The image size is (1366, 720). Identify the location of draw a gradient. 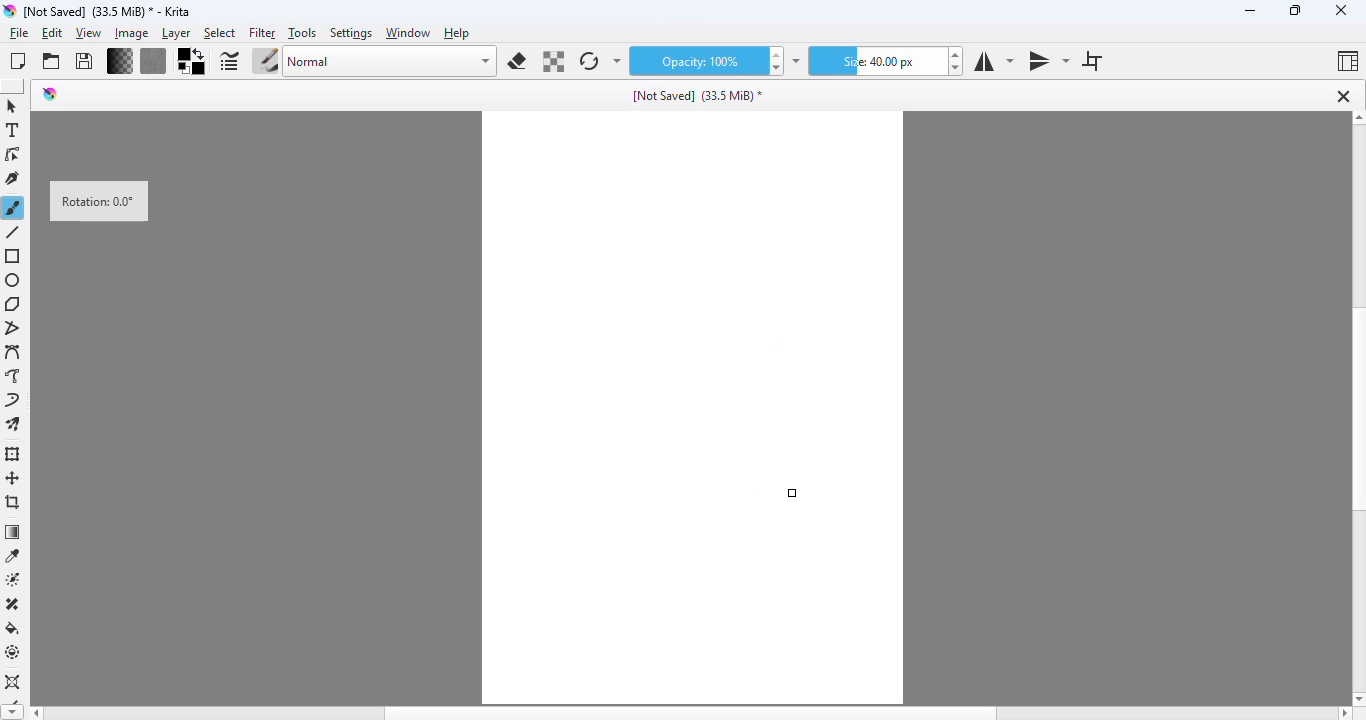
(13, 532).